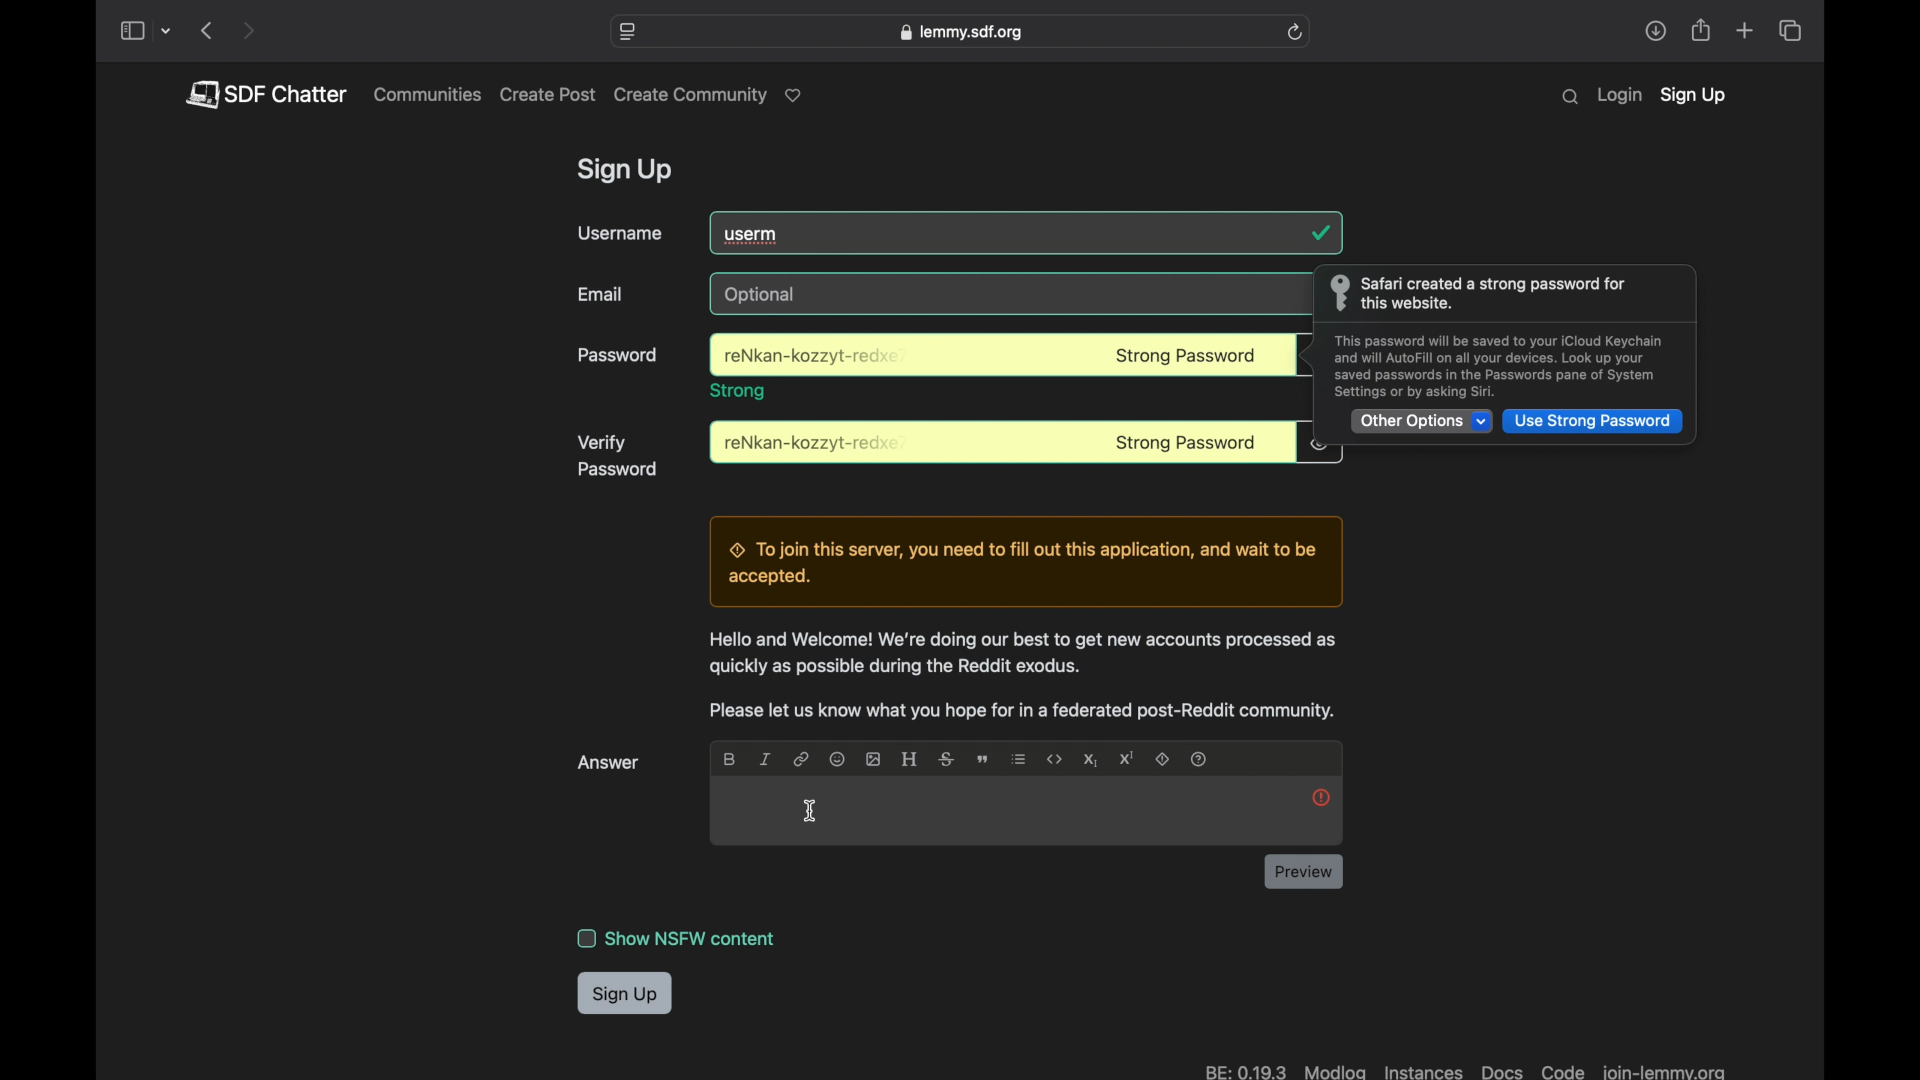 Image resolution: width=1920 pixels, height=1080 pixels. I want to click on Server joining notification, so click(1024, 562).